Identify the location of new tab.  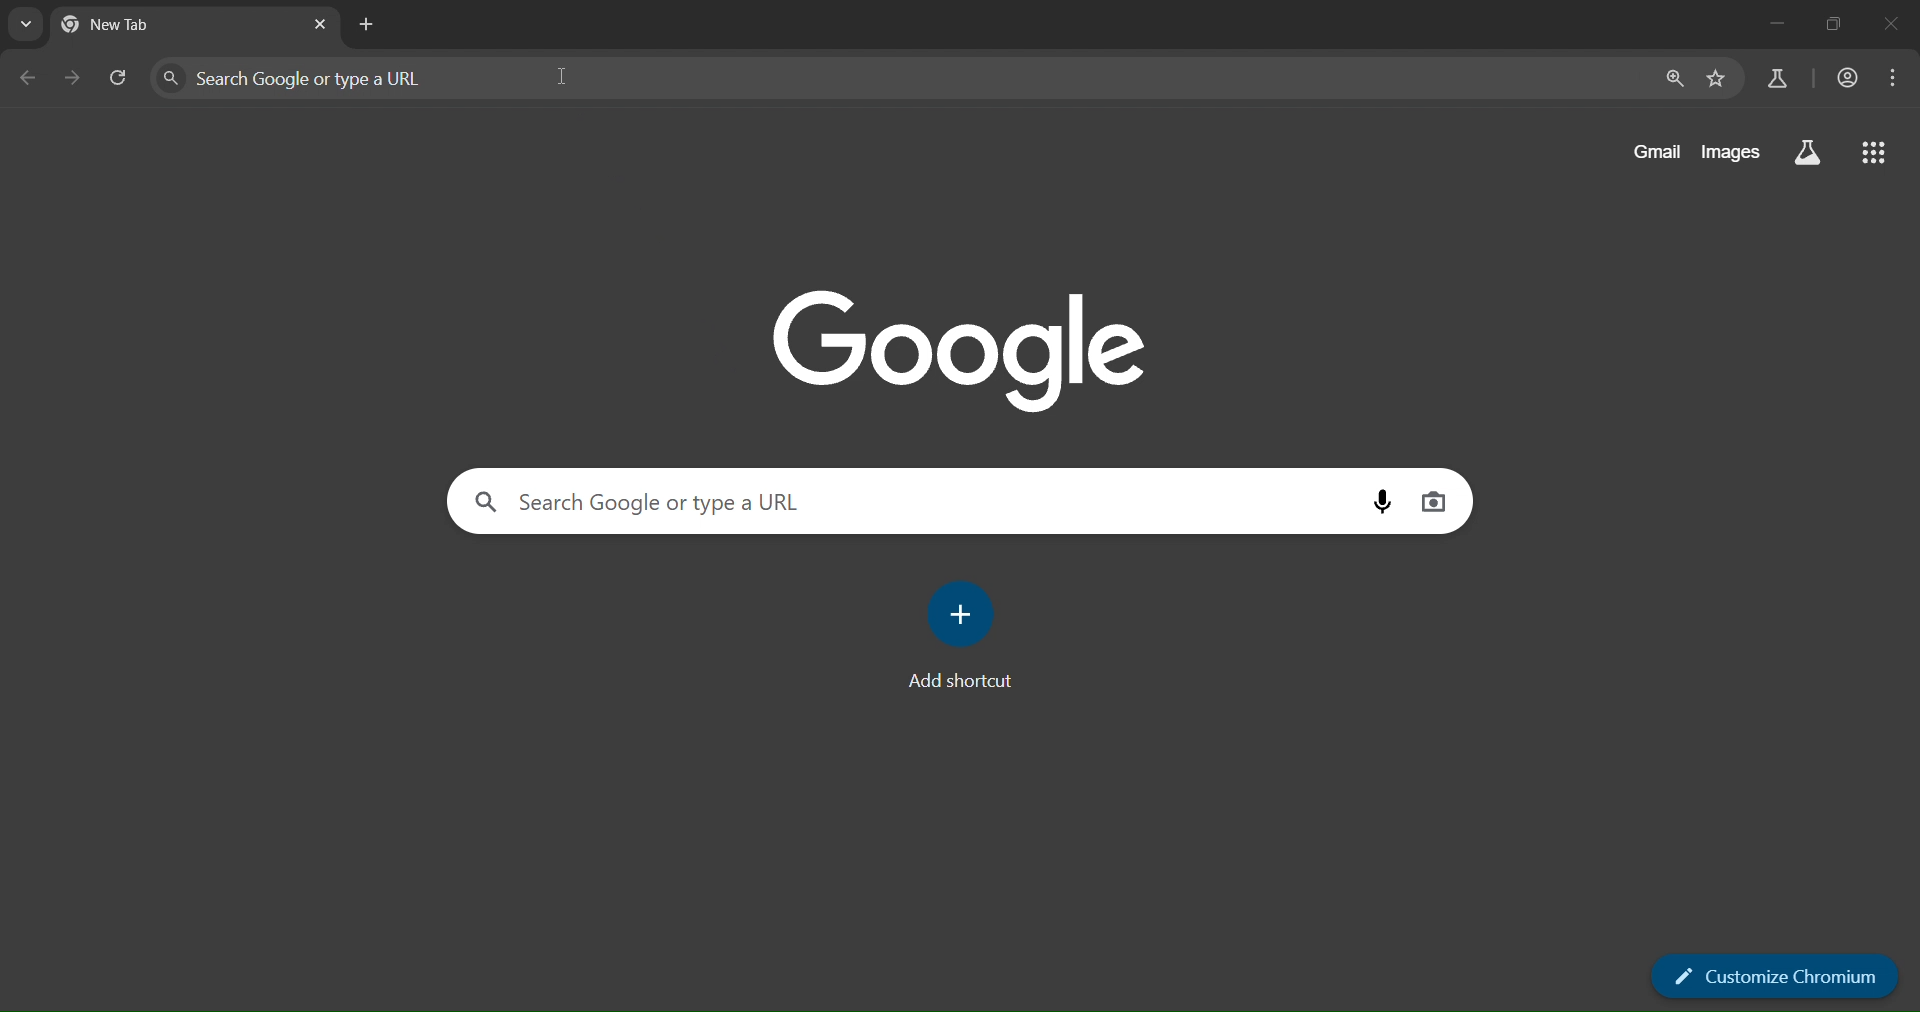
(367, 27).